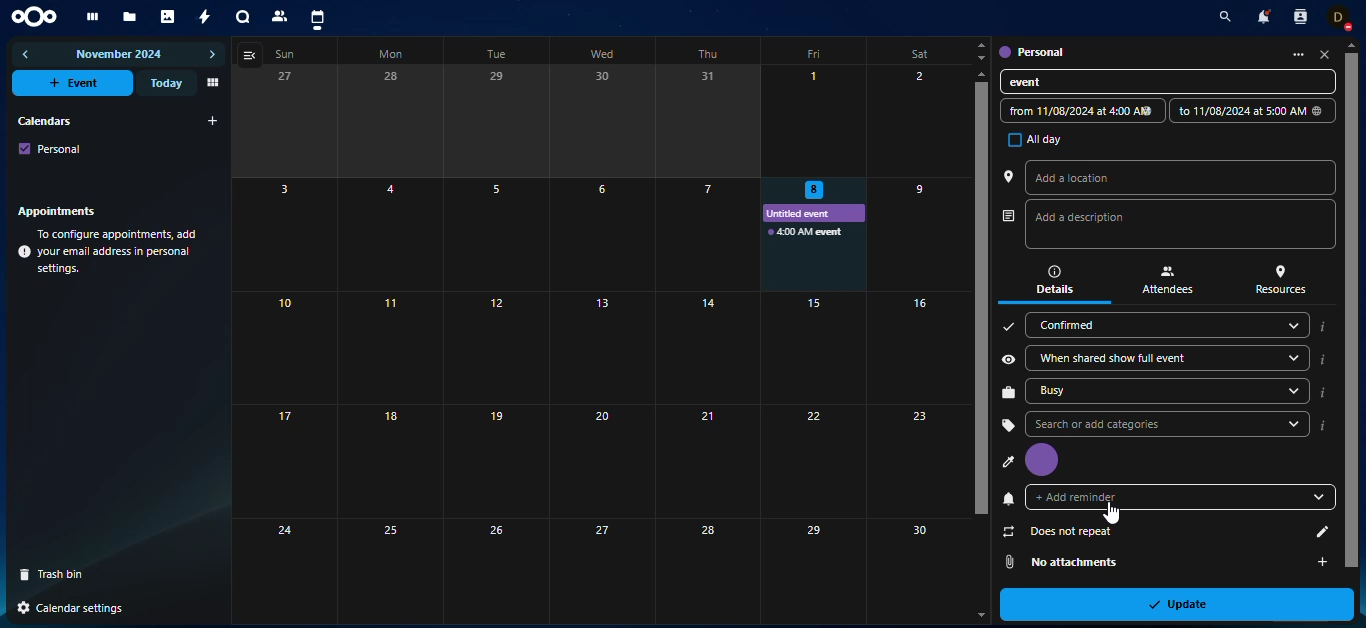 The image size is (1366, 628). What do you see at coordinates (38, 15) in the screenshot?
I see `nextcloud` at bounding box center [38, 15].